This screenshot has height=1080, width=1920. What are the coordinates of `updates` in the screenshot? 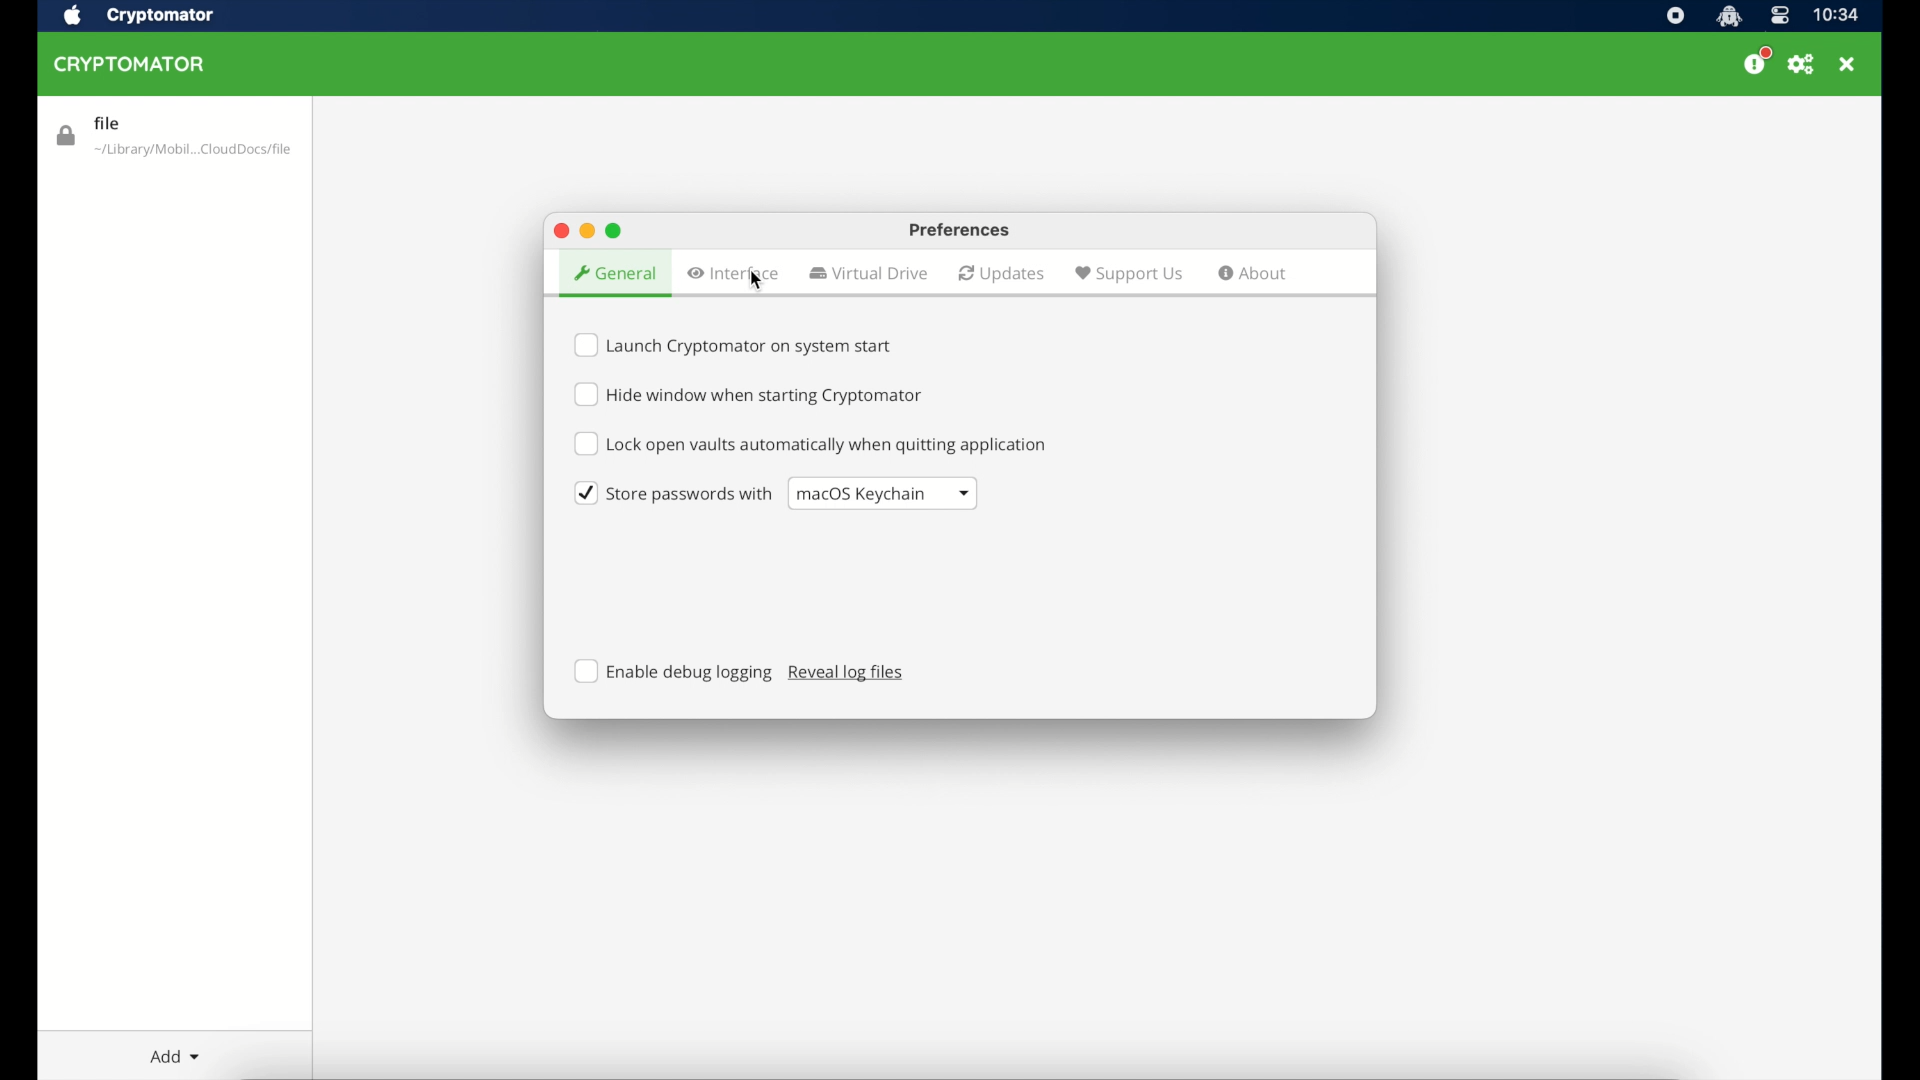 It's located at (1002, 274).